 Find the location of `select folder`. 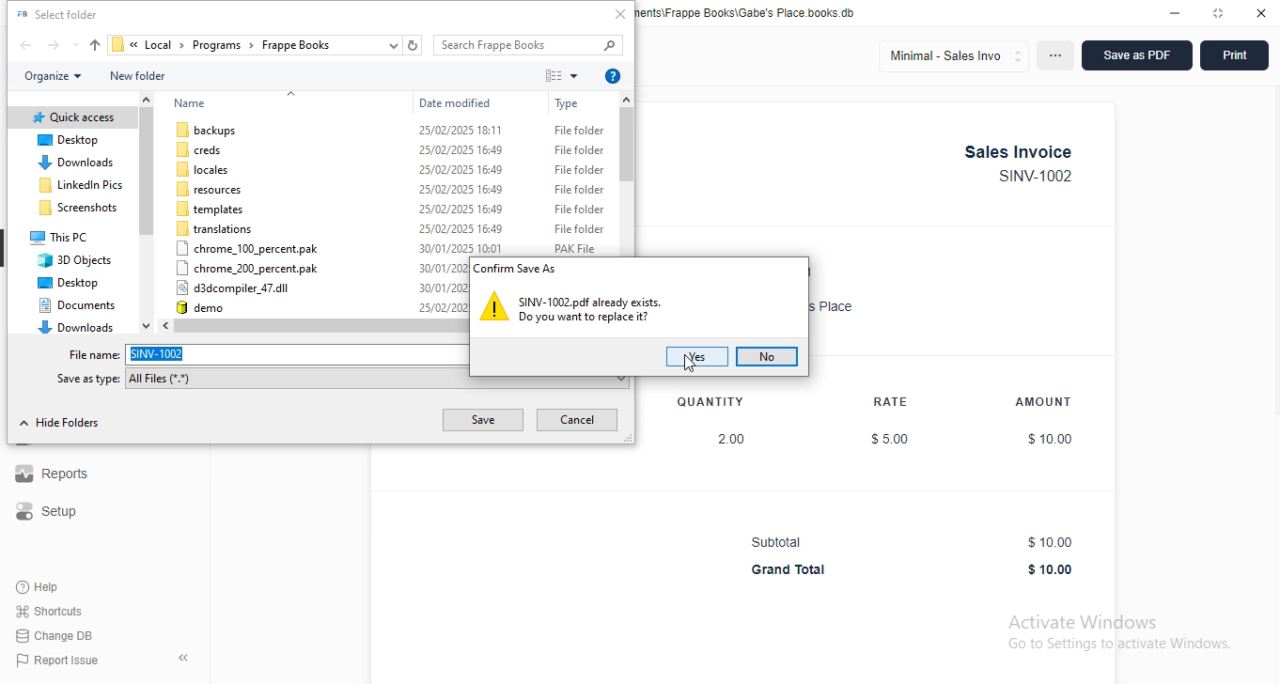

select folder is located at coordinates (57, 14).